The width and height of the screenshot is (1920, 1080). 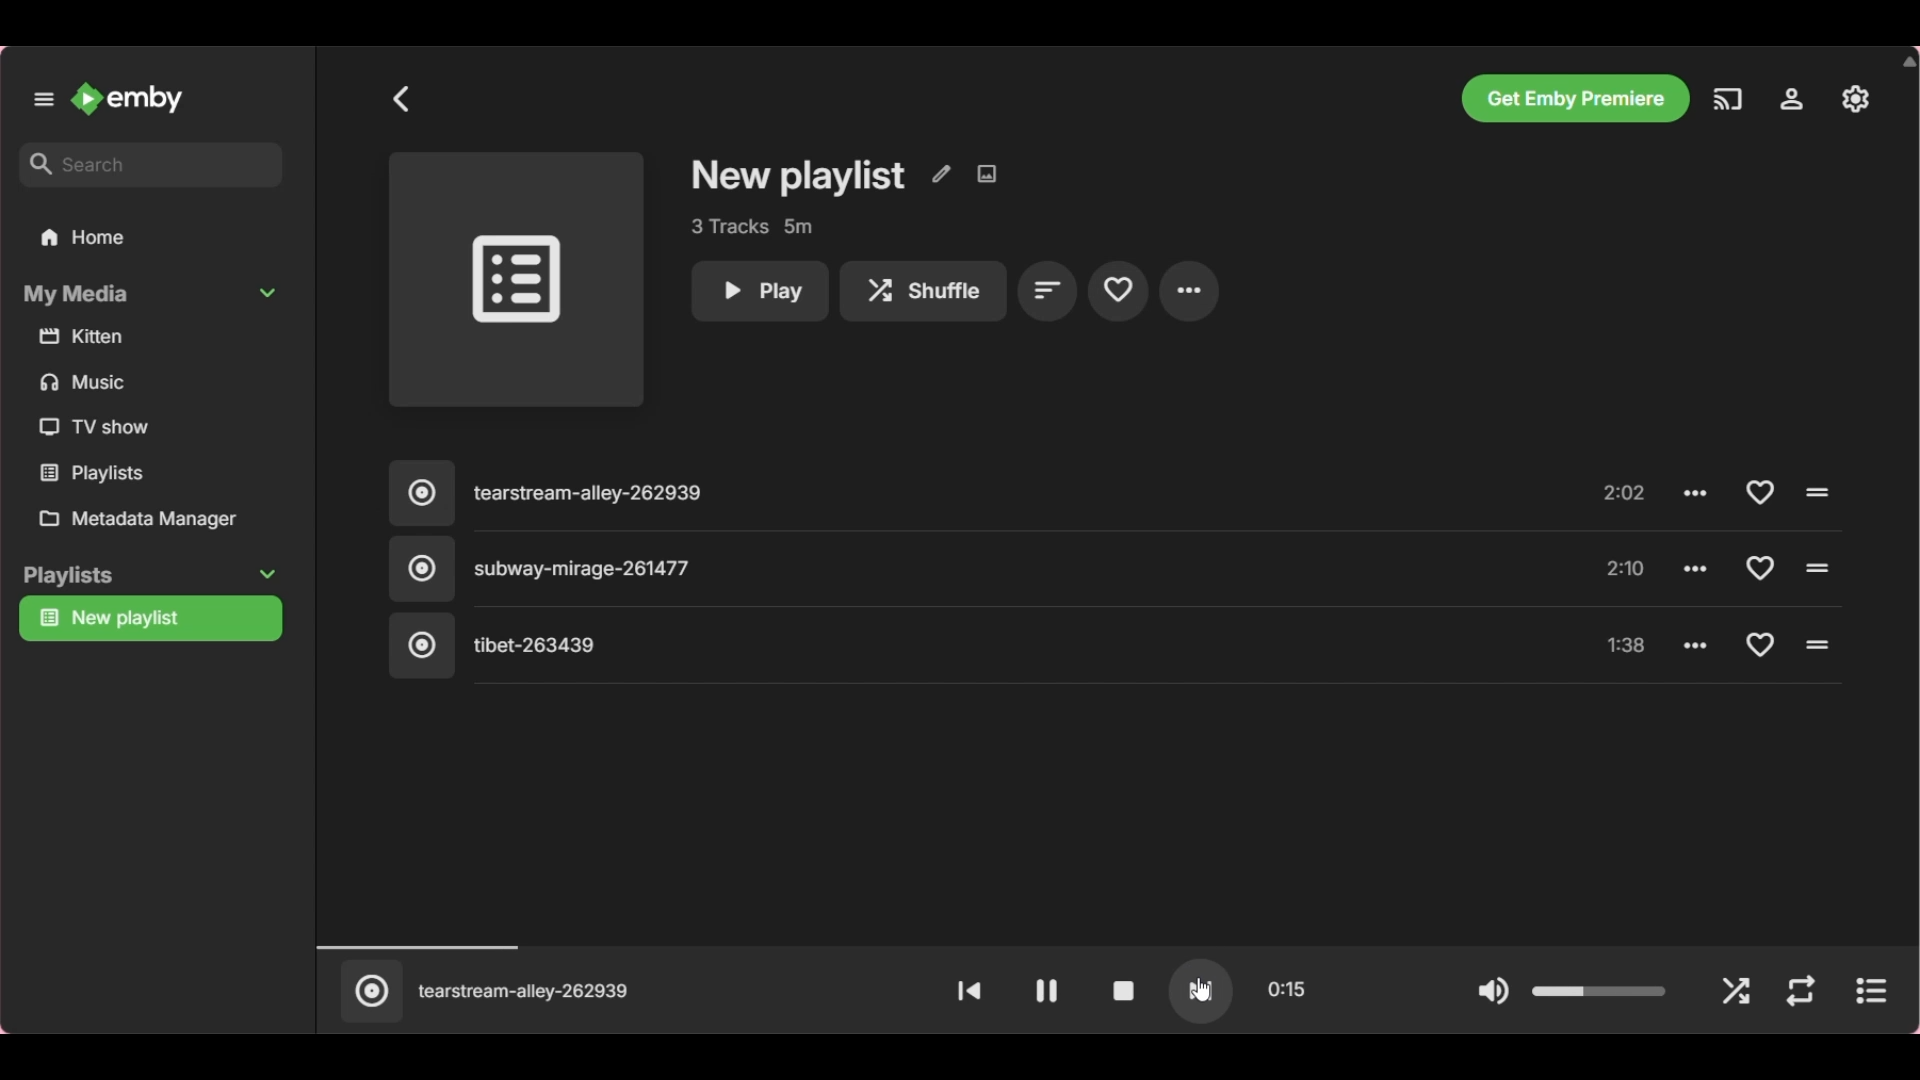 I want to click on Pause video, so click(x=1046, y=990).